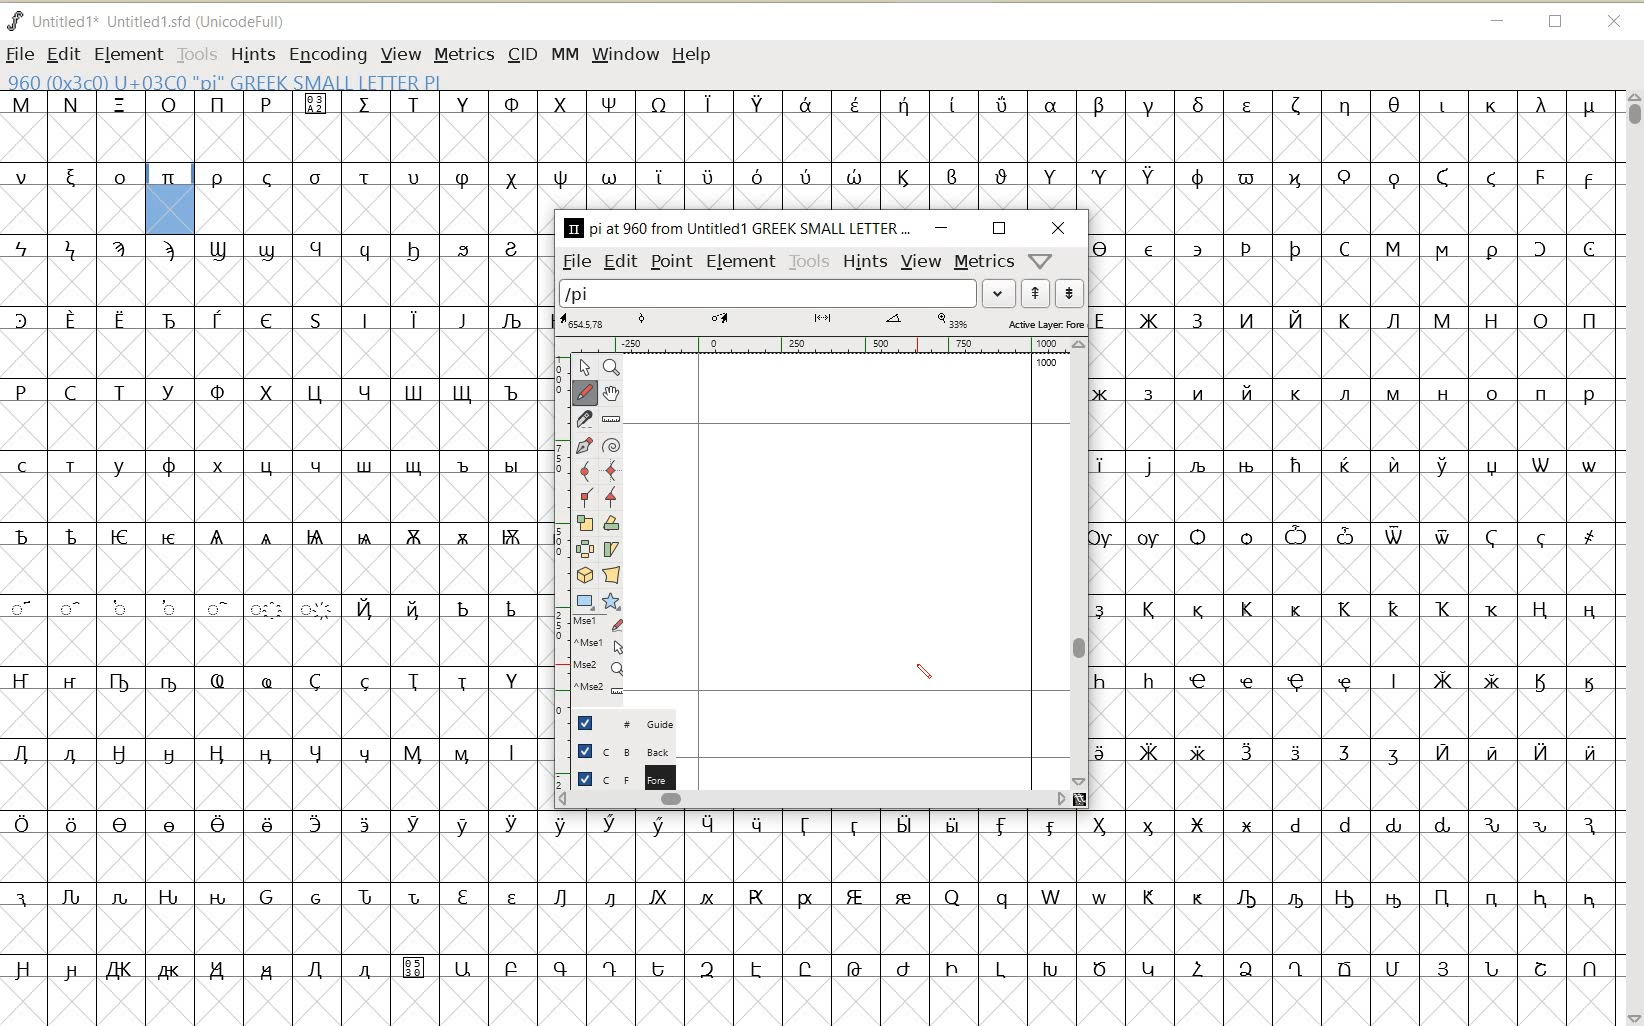  I want to click on ENCODING, so click(328, 53).